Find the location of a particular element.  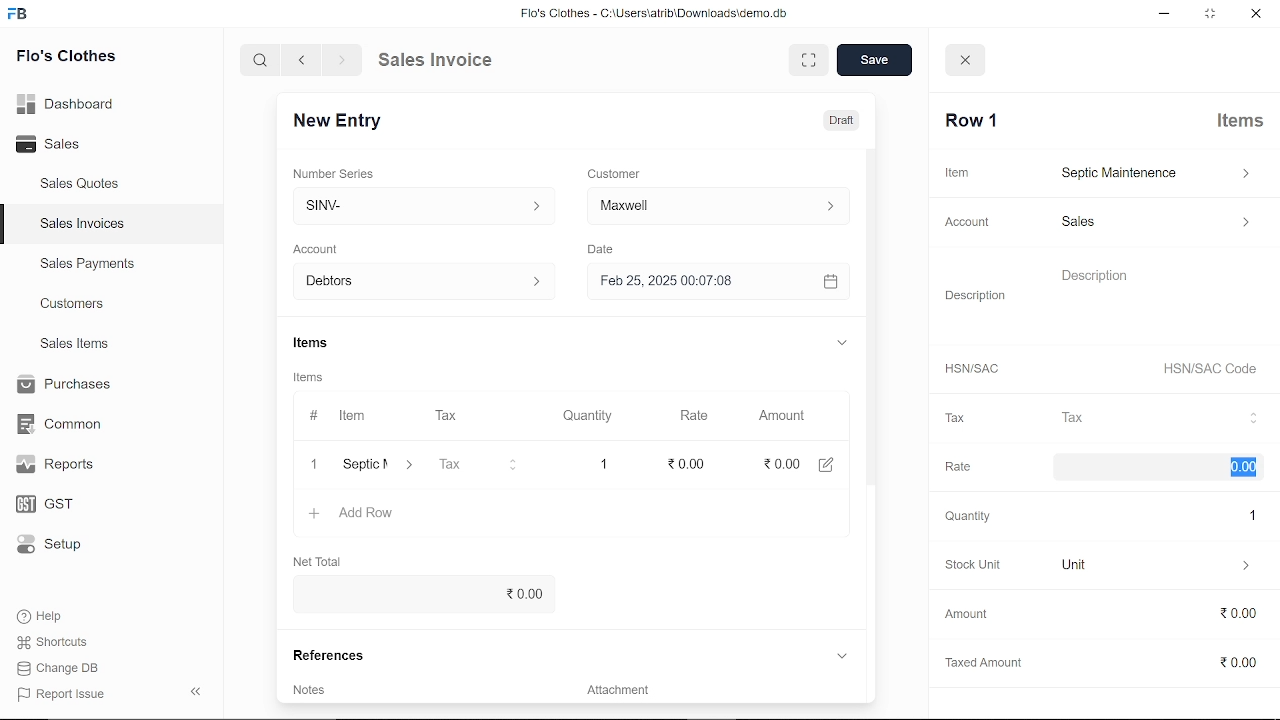

Help is located at coordinates (42, 616).